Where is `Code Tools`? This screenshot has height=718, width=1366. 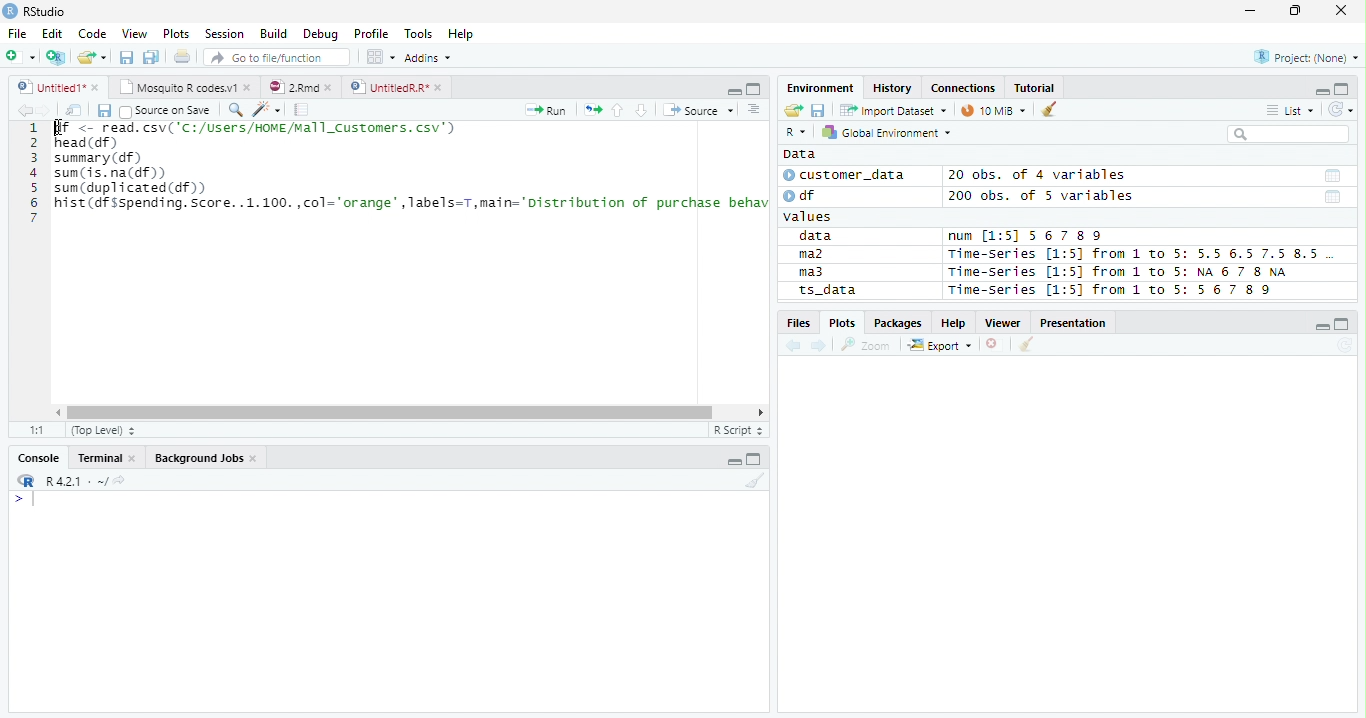 Code Tools is located at coordinates (266, 110).